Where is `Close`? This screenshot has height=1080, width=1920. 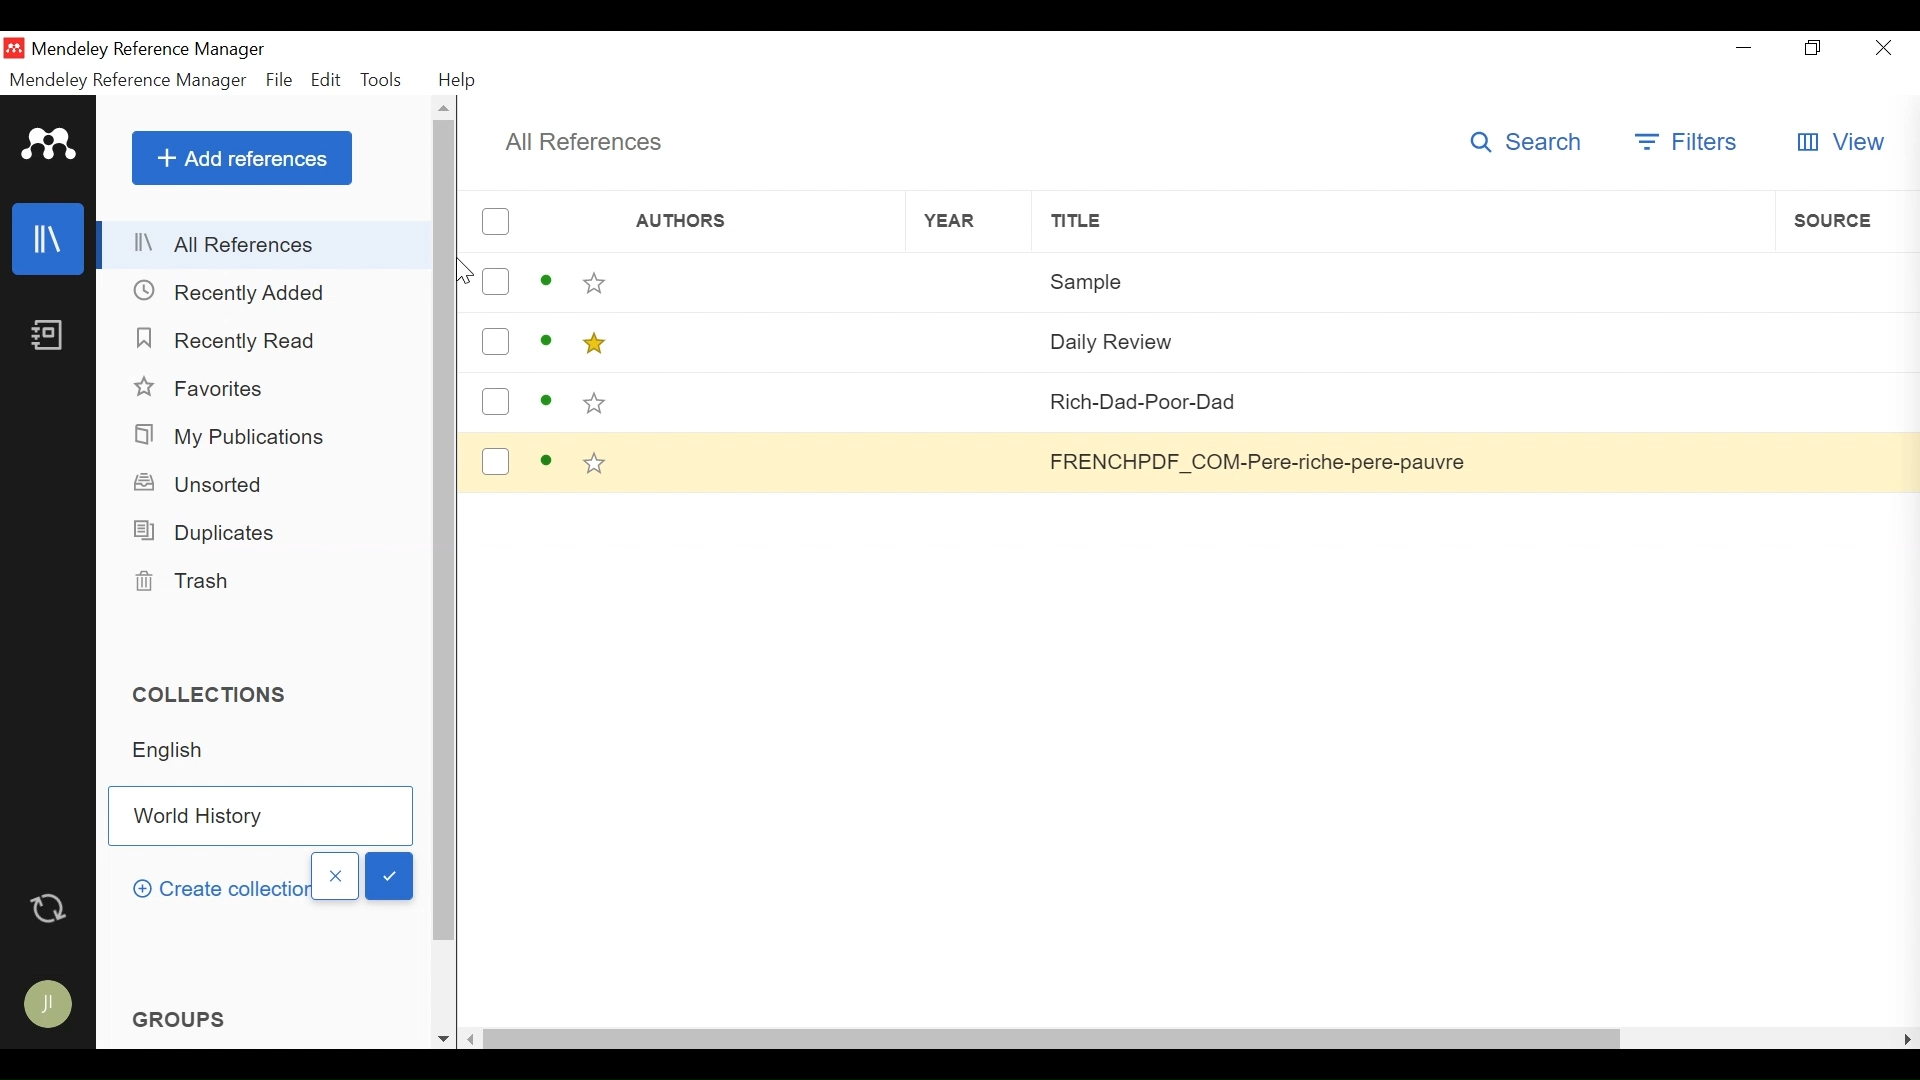
Close is located at coordinates (333, 876).